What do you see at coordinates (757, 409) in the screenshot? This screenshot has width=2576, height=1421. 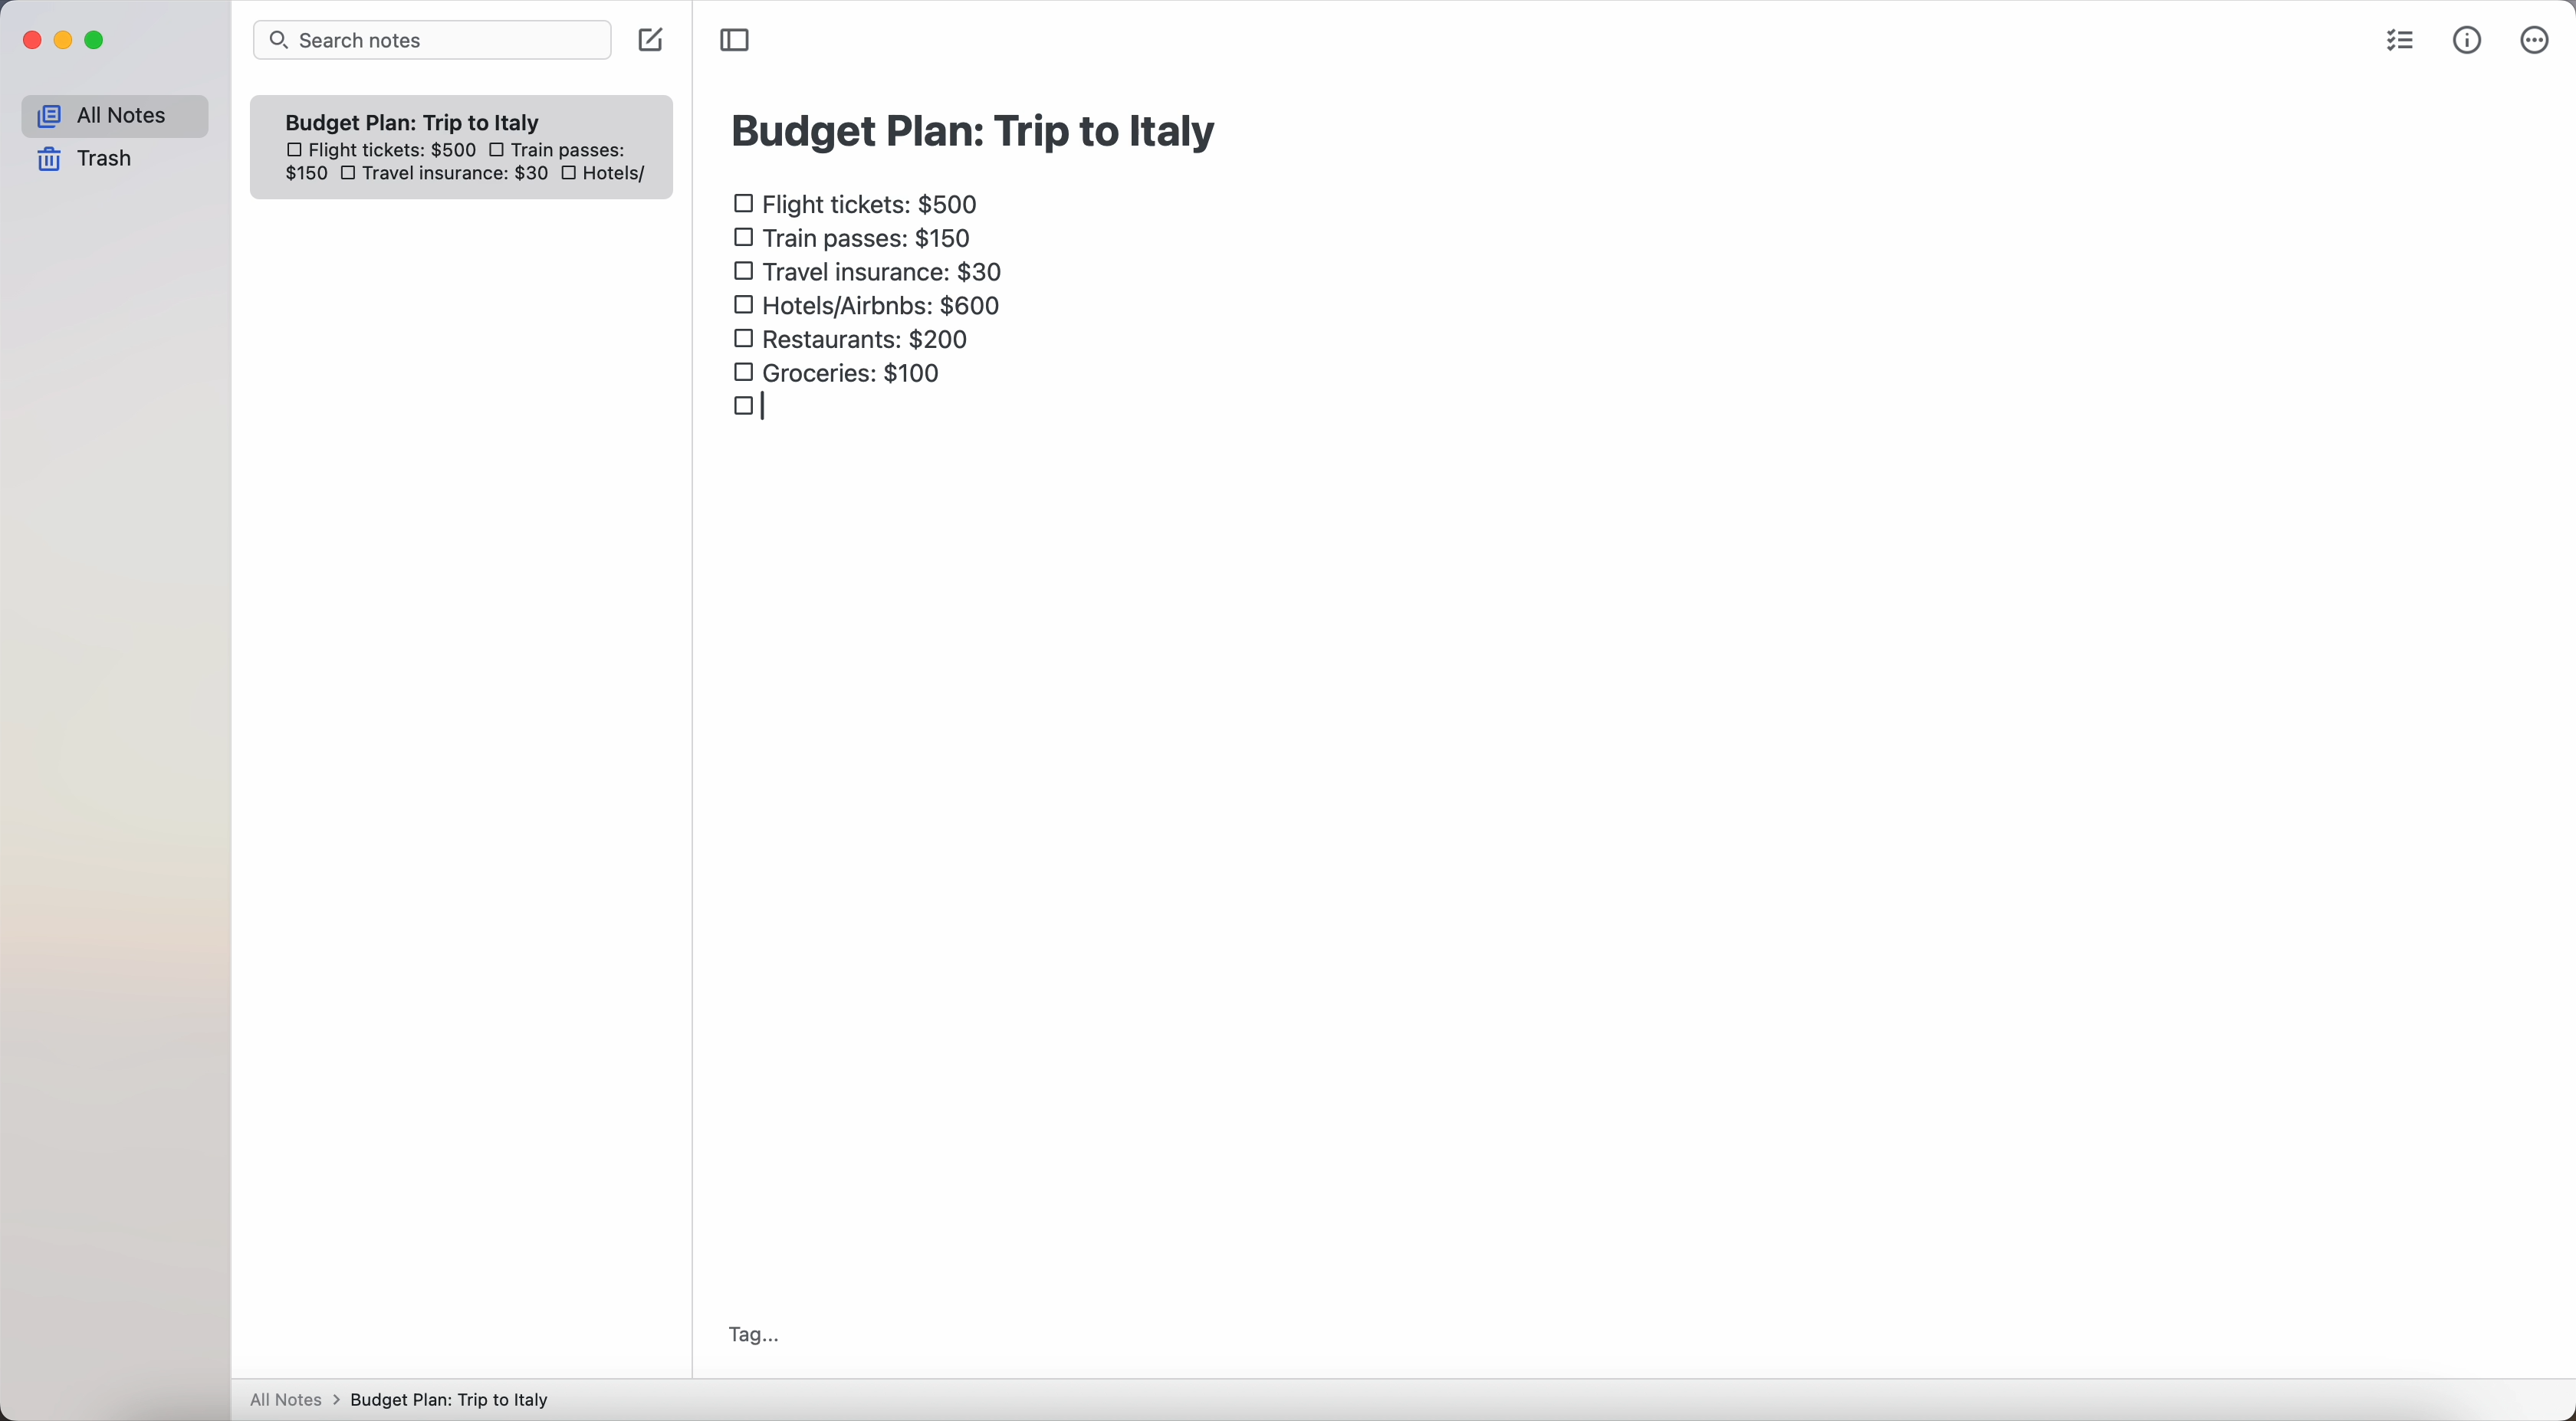 I see `checkbox` at bounding box center [757, 409].